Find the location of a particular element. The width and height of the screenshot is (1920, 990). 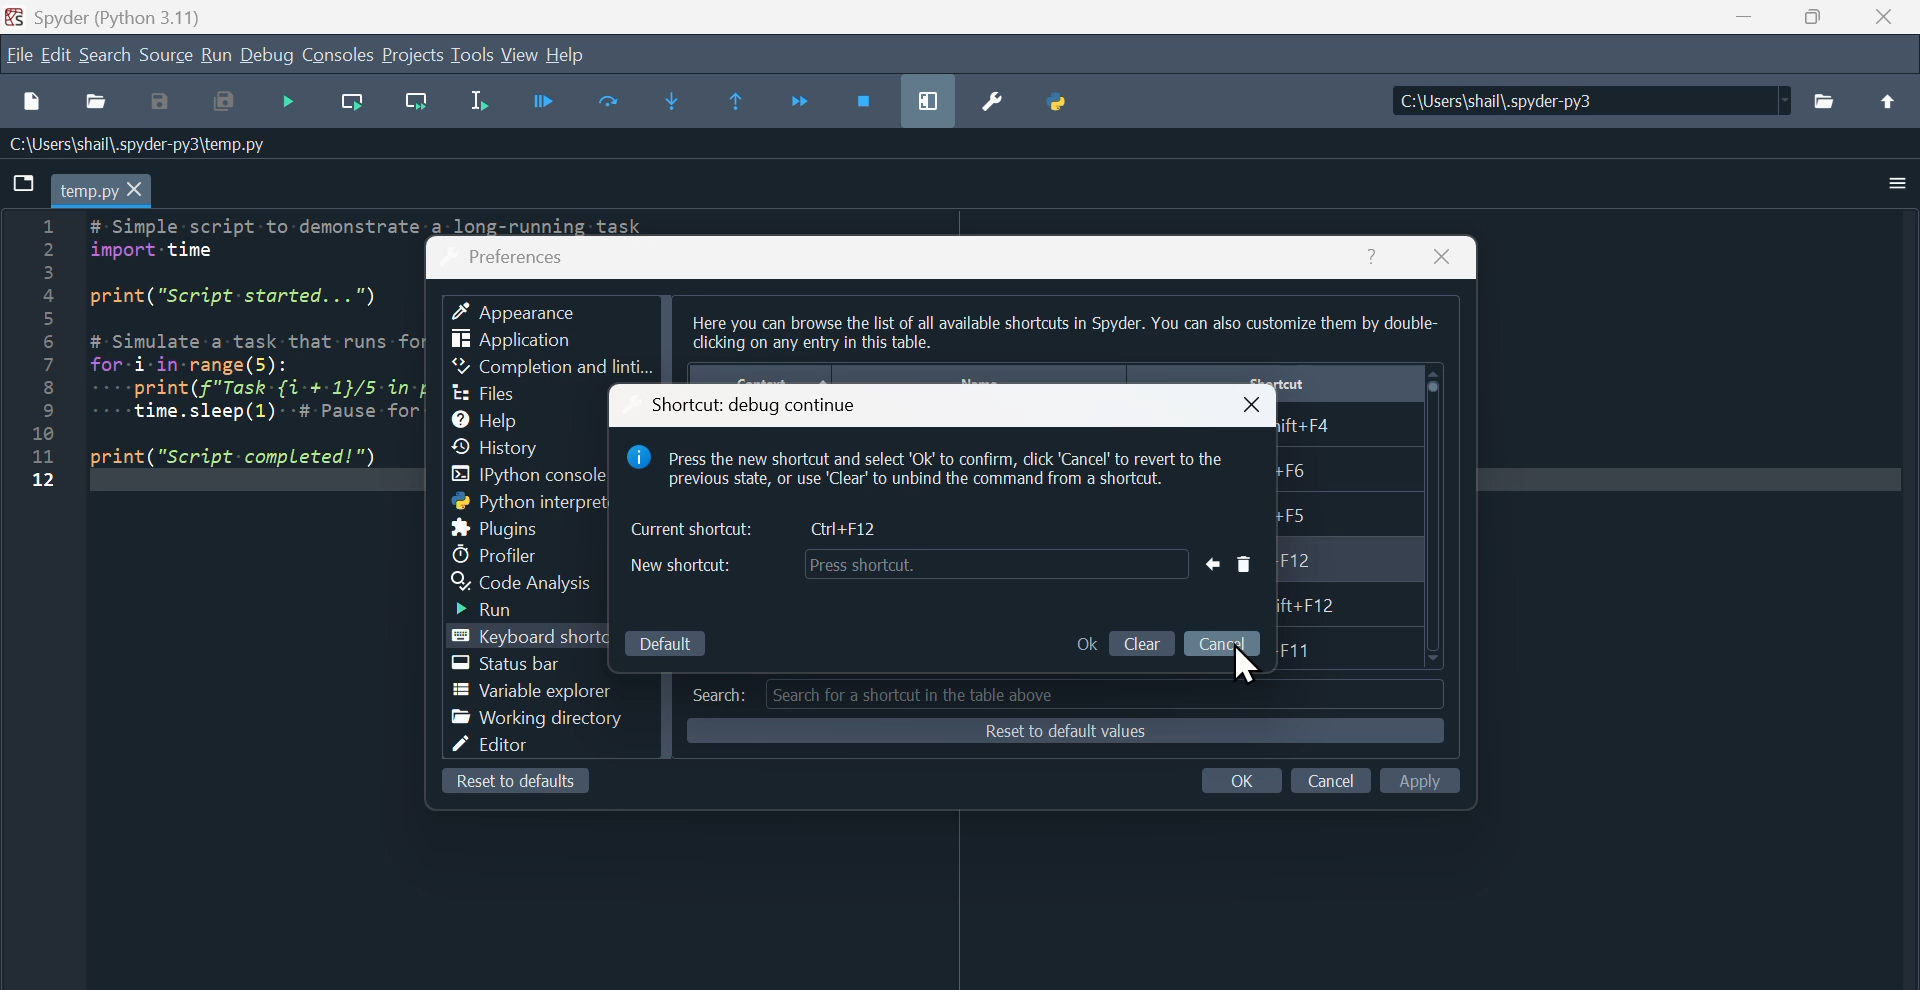

maximise current window is located at coordinates (927, 97).